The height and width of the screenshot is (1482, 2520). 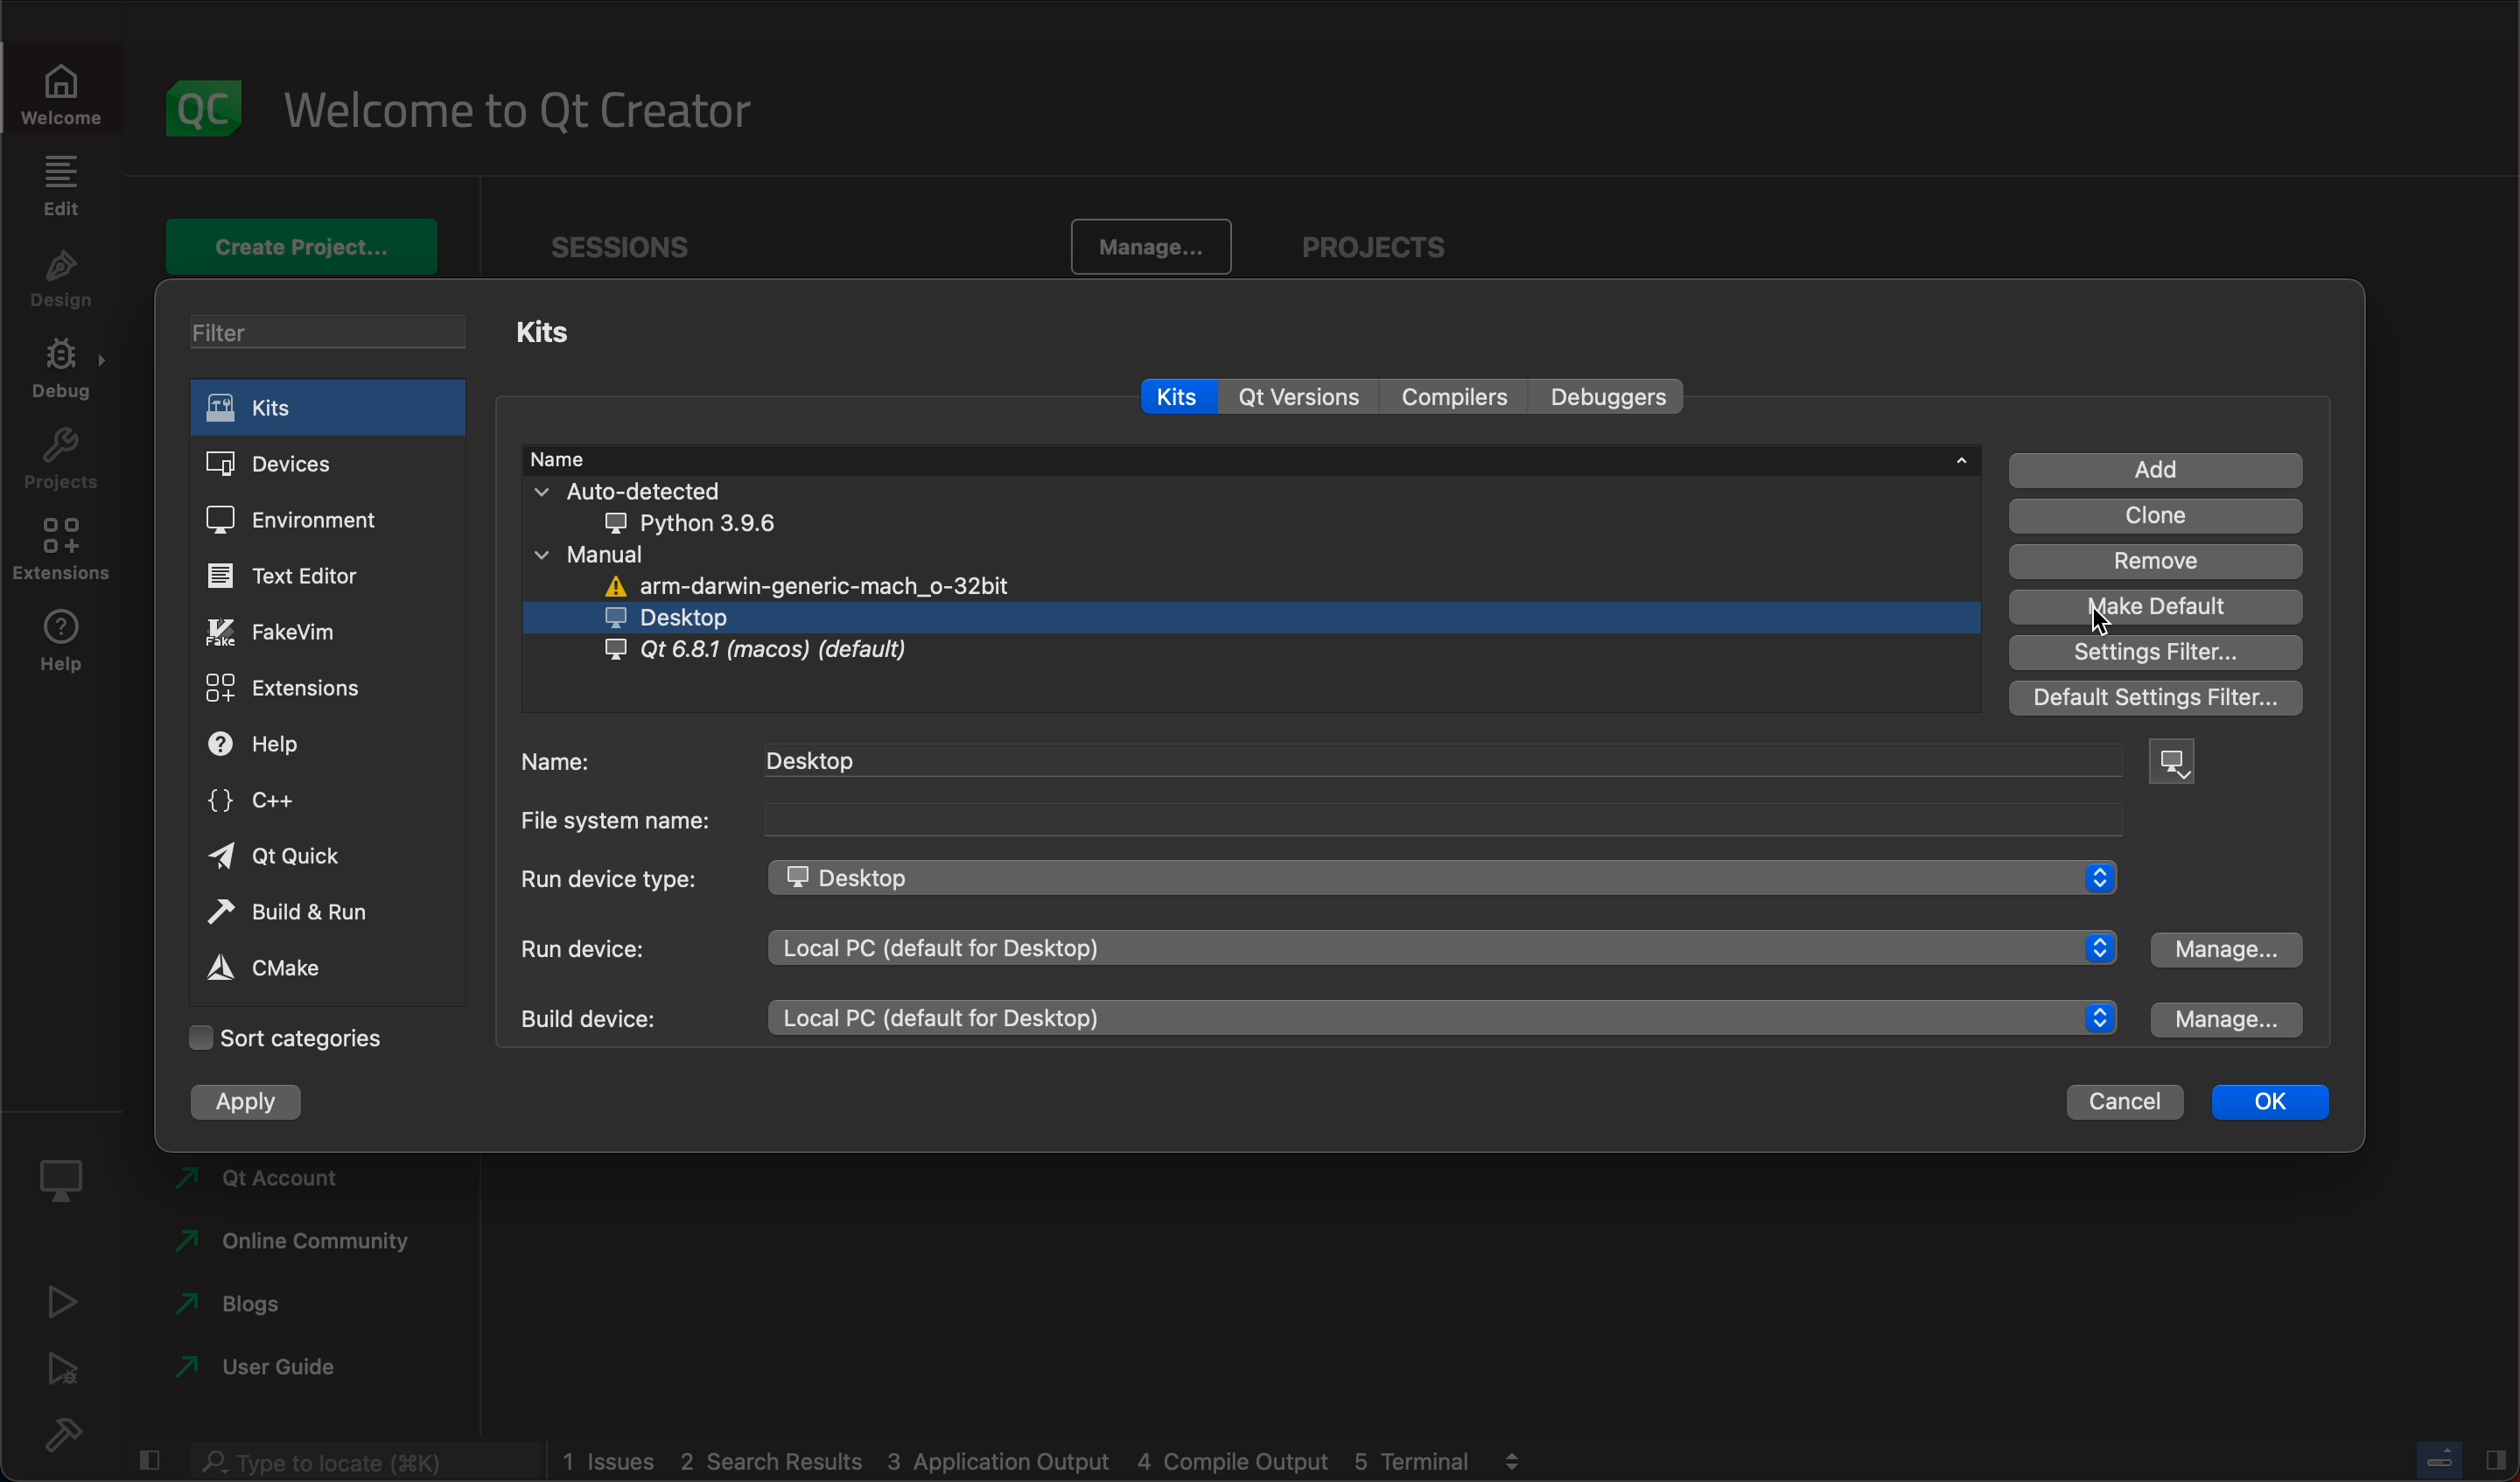 What do you see at coordinates (293, 911) in the screenshot?
I see `build and run` at bounding box center [293, 911].